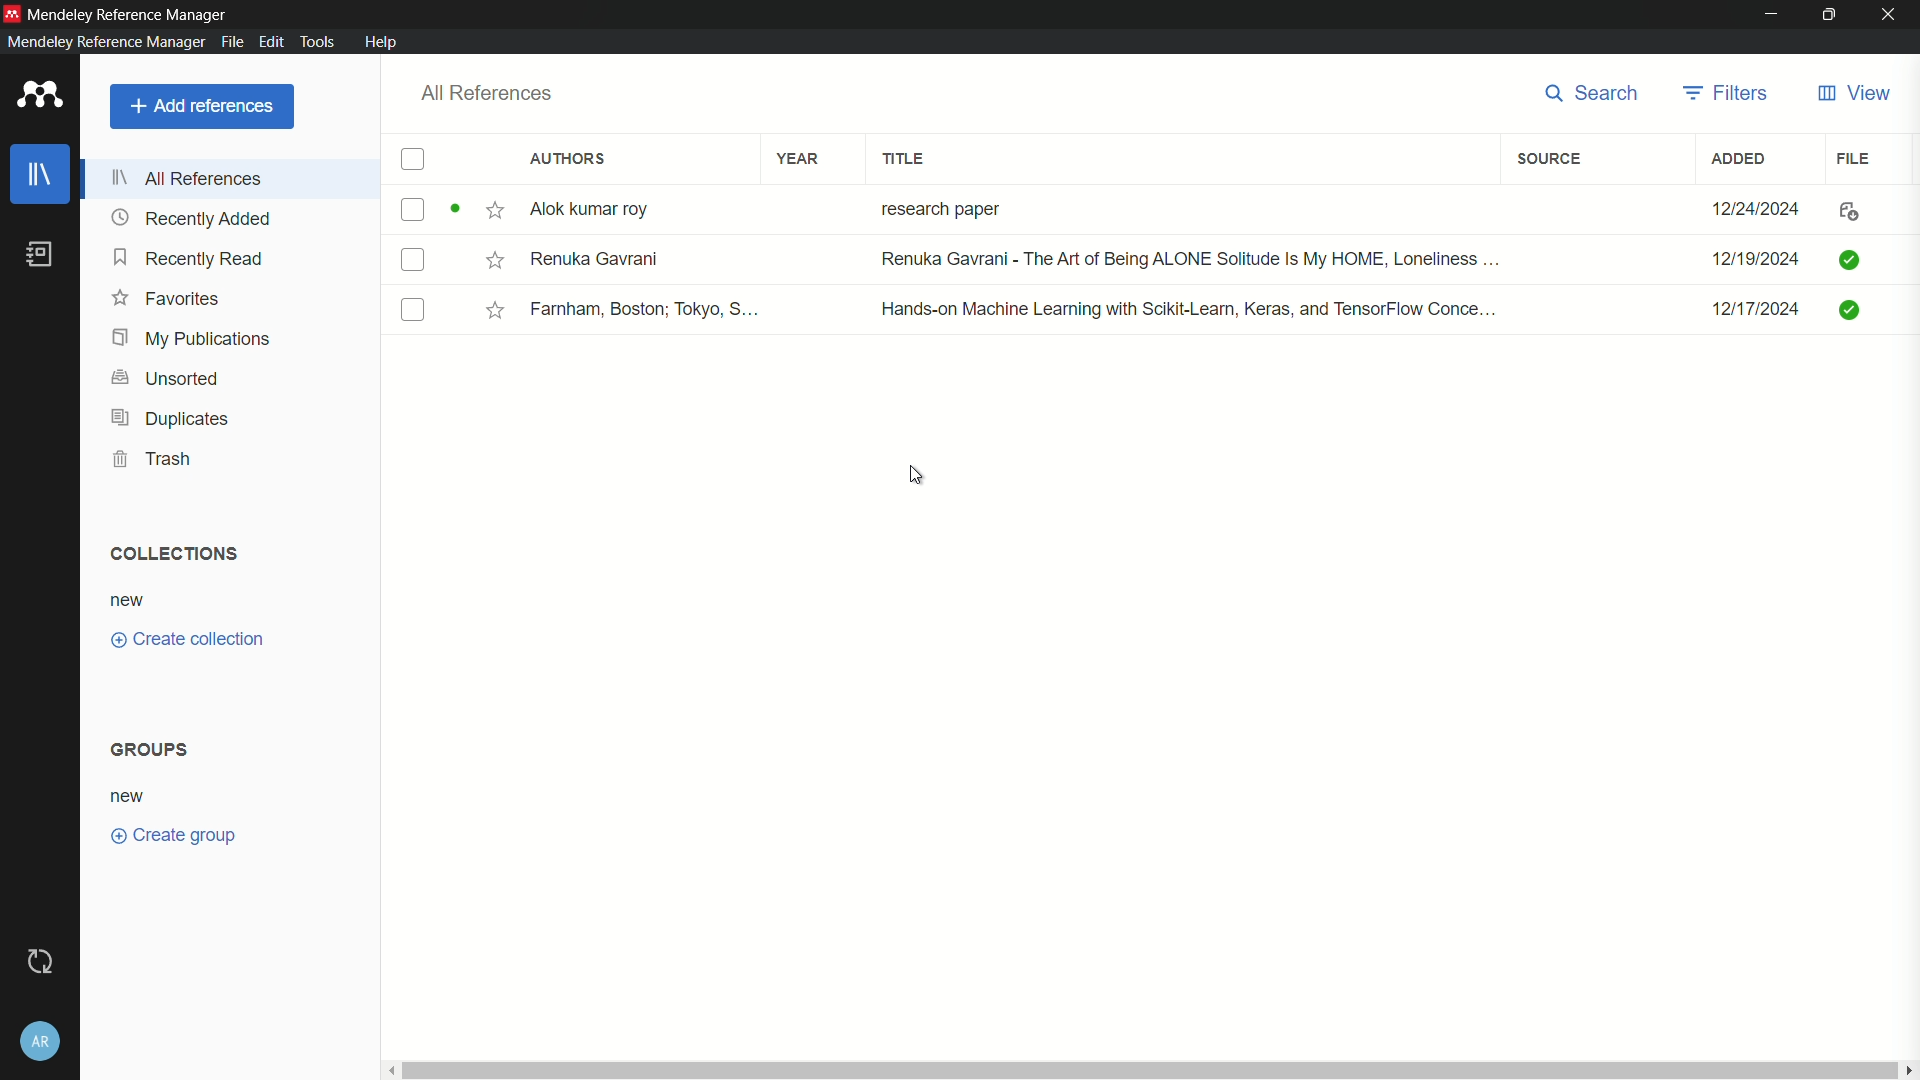 The image size is (1920, 1080). What do you see at coordinates (802, 159) in the screenshot?
I see `year` at bounding box center [802, 159].